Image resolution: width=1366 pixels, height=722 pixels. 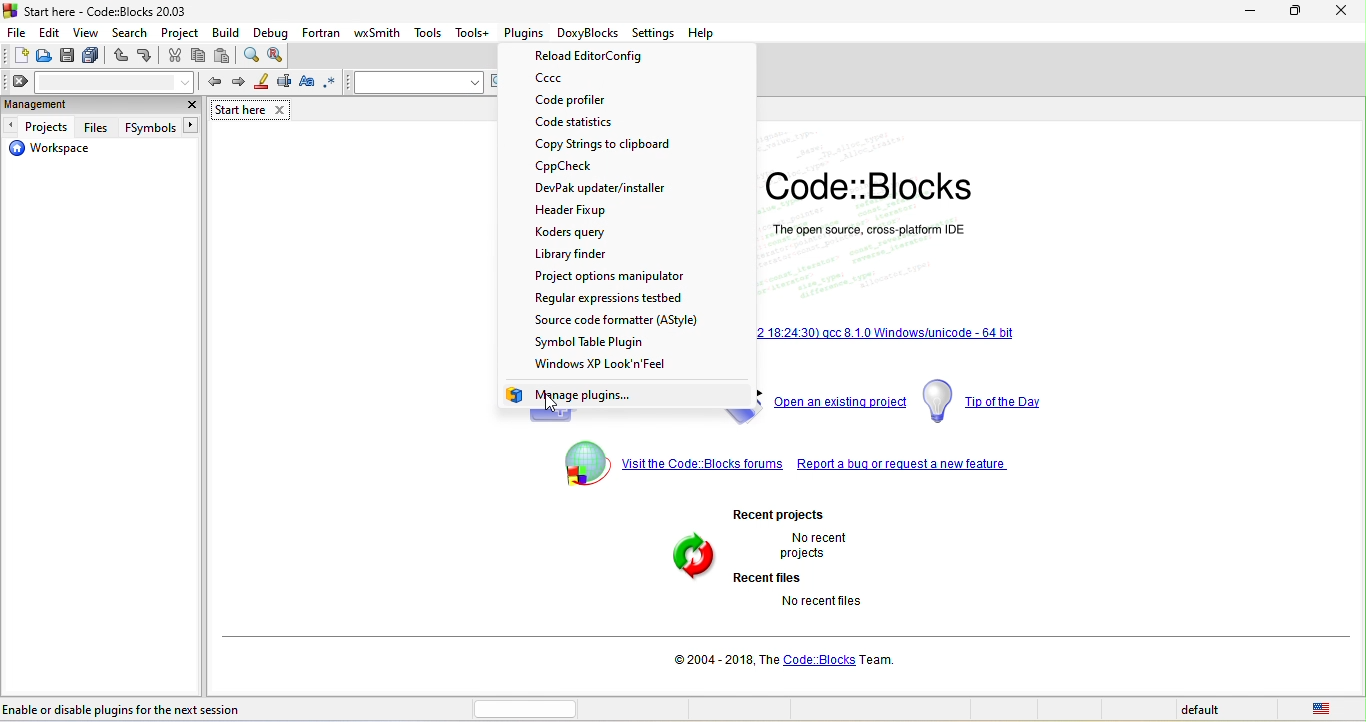 I want to click on undo, so click(x=122, y=56).